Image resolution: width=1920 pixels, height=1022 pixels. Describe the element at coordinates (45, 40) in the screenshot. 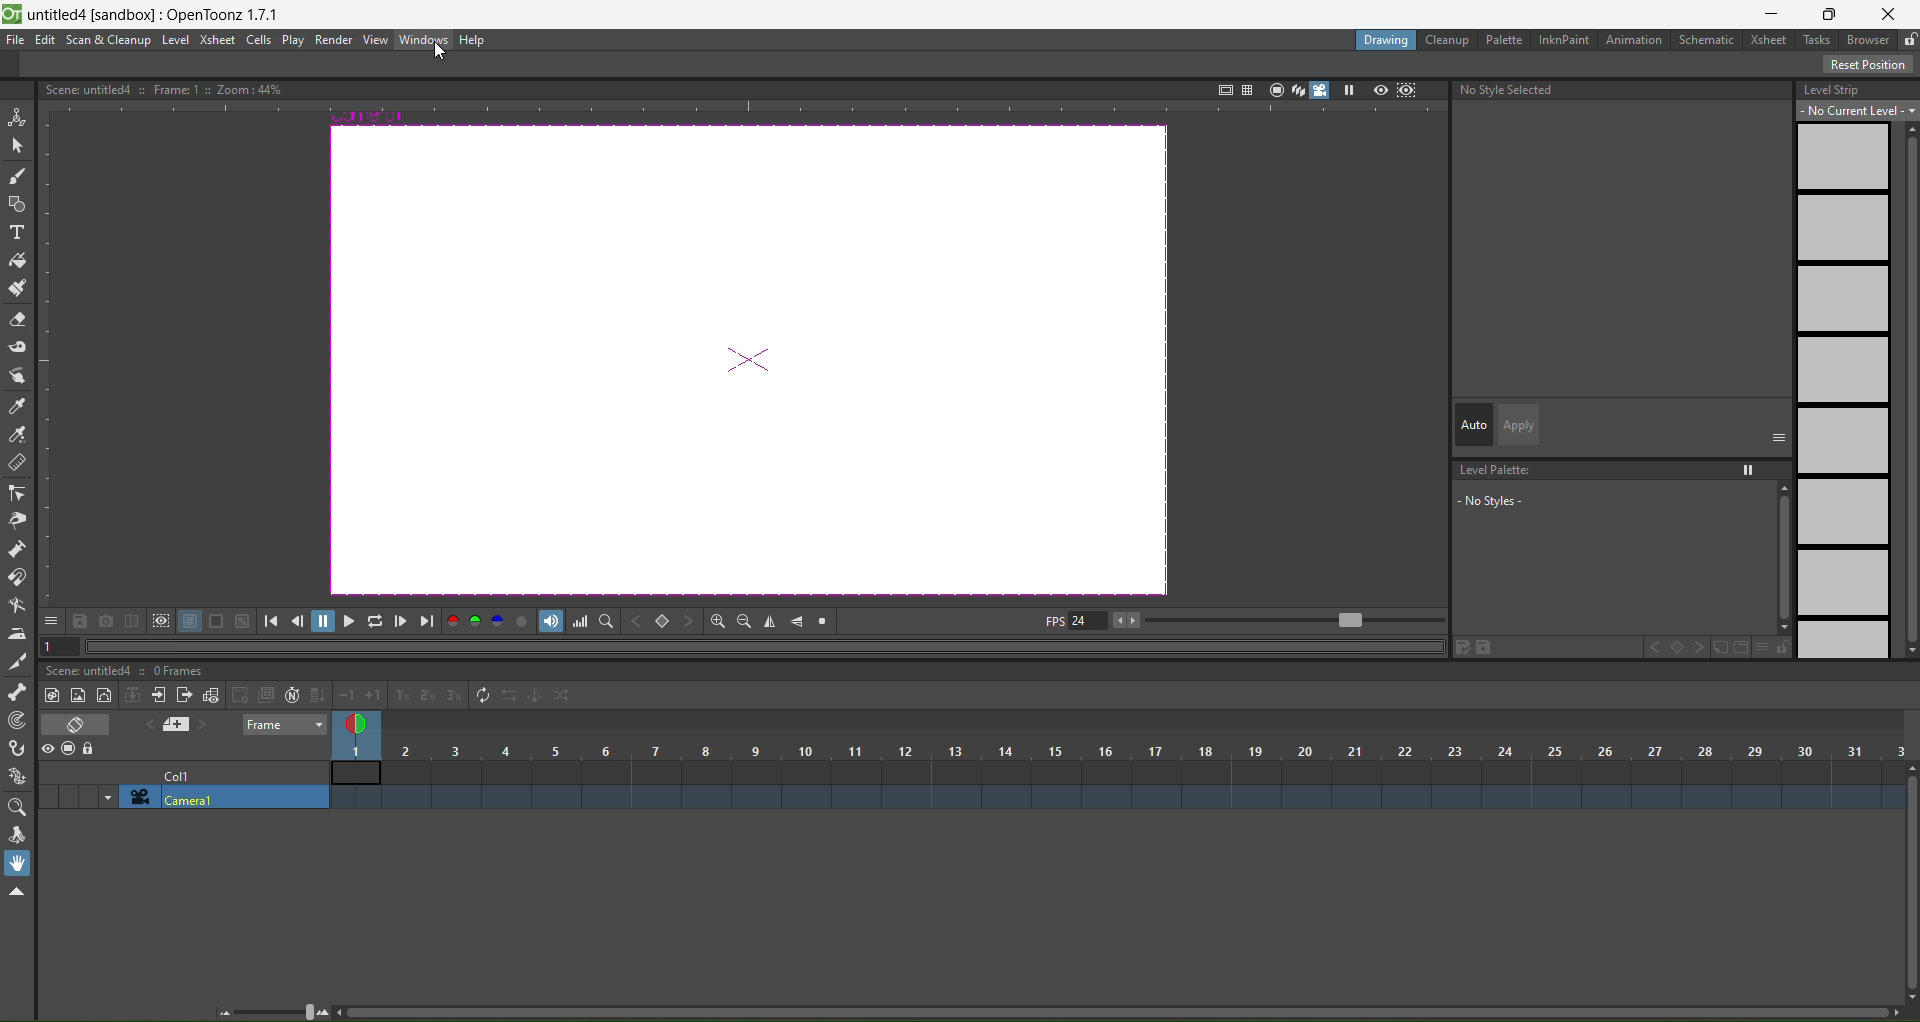

I see `edit` at that location.